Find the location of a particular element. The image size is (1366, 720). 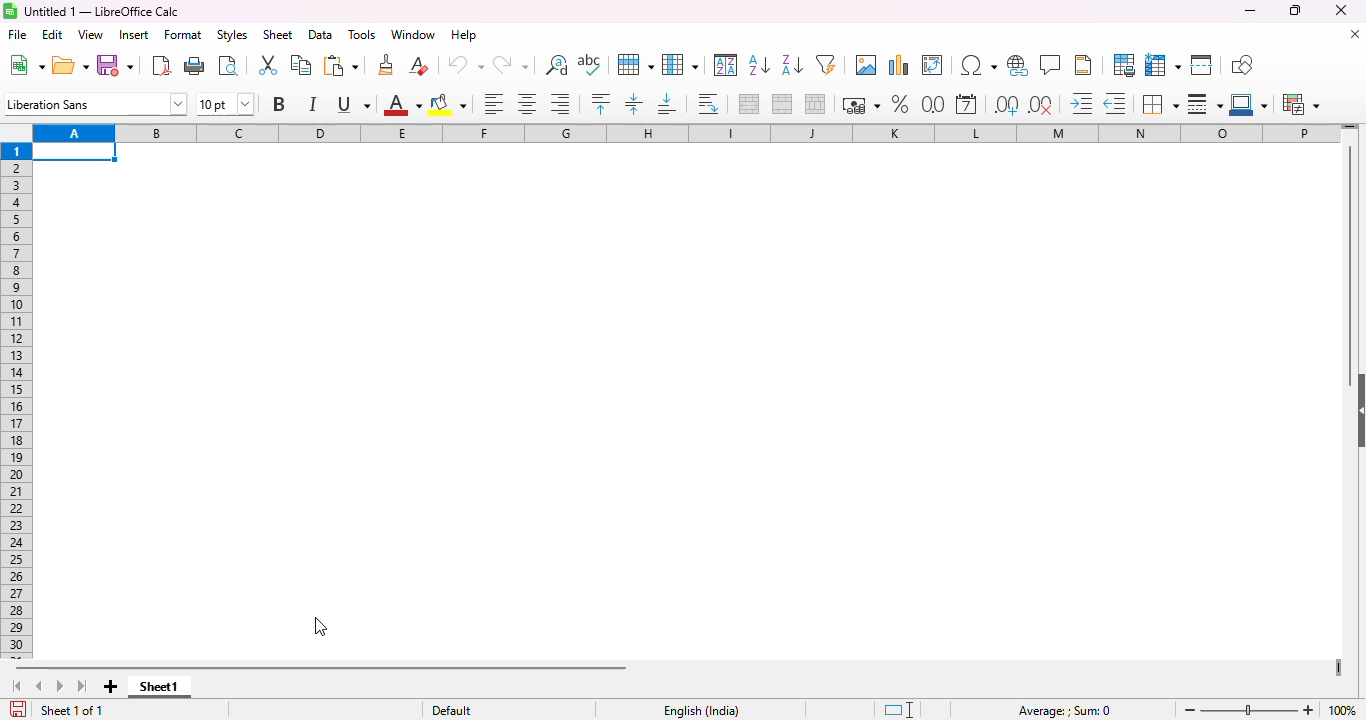

sheet 1 of 1  is located at coordinates (73, 710).